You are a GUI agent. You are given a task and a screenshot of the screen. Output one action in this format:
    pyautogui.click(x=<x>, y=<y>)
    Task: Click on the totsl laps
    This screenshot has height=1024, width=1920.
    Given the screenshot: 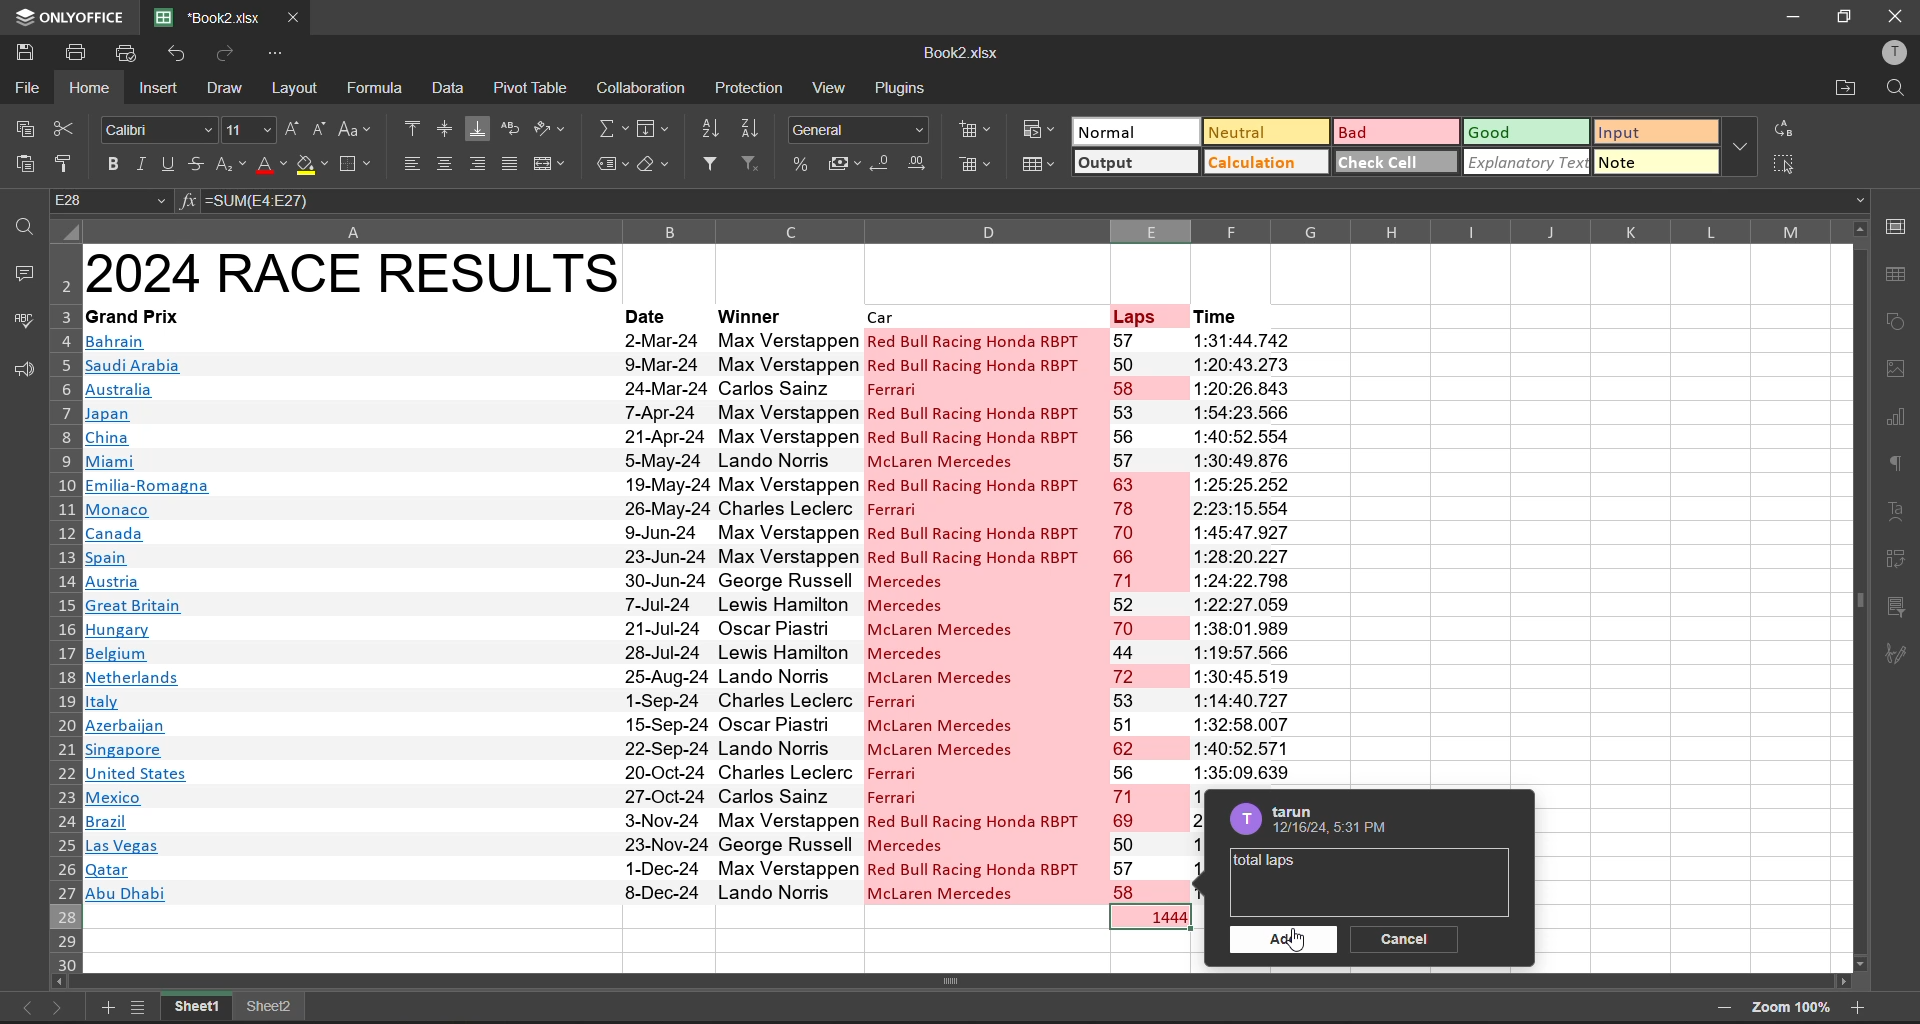 What is the action you would take?
    pyautogui.click(x=1158, y=918)
    